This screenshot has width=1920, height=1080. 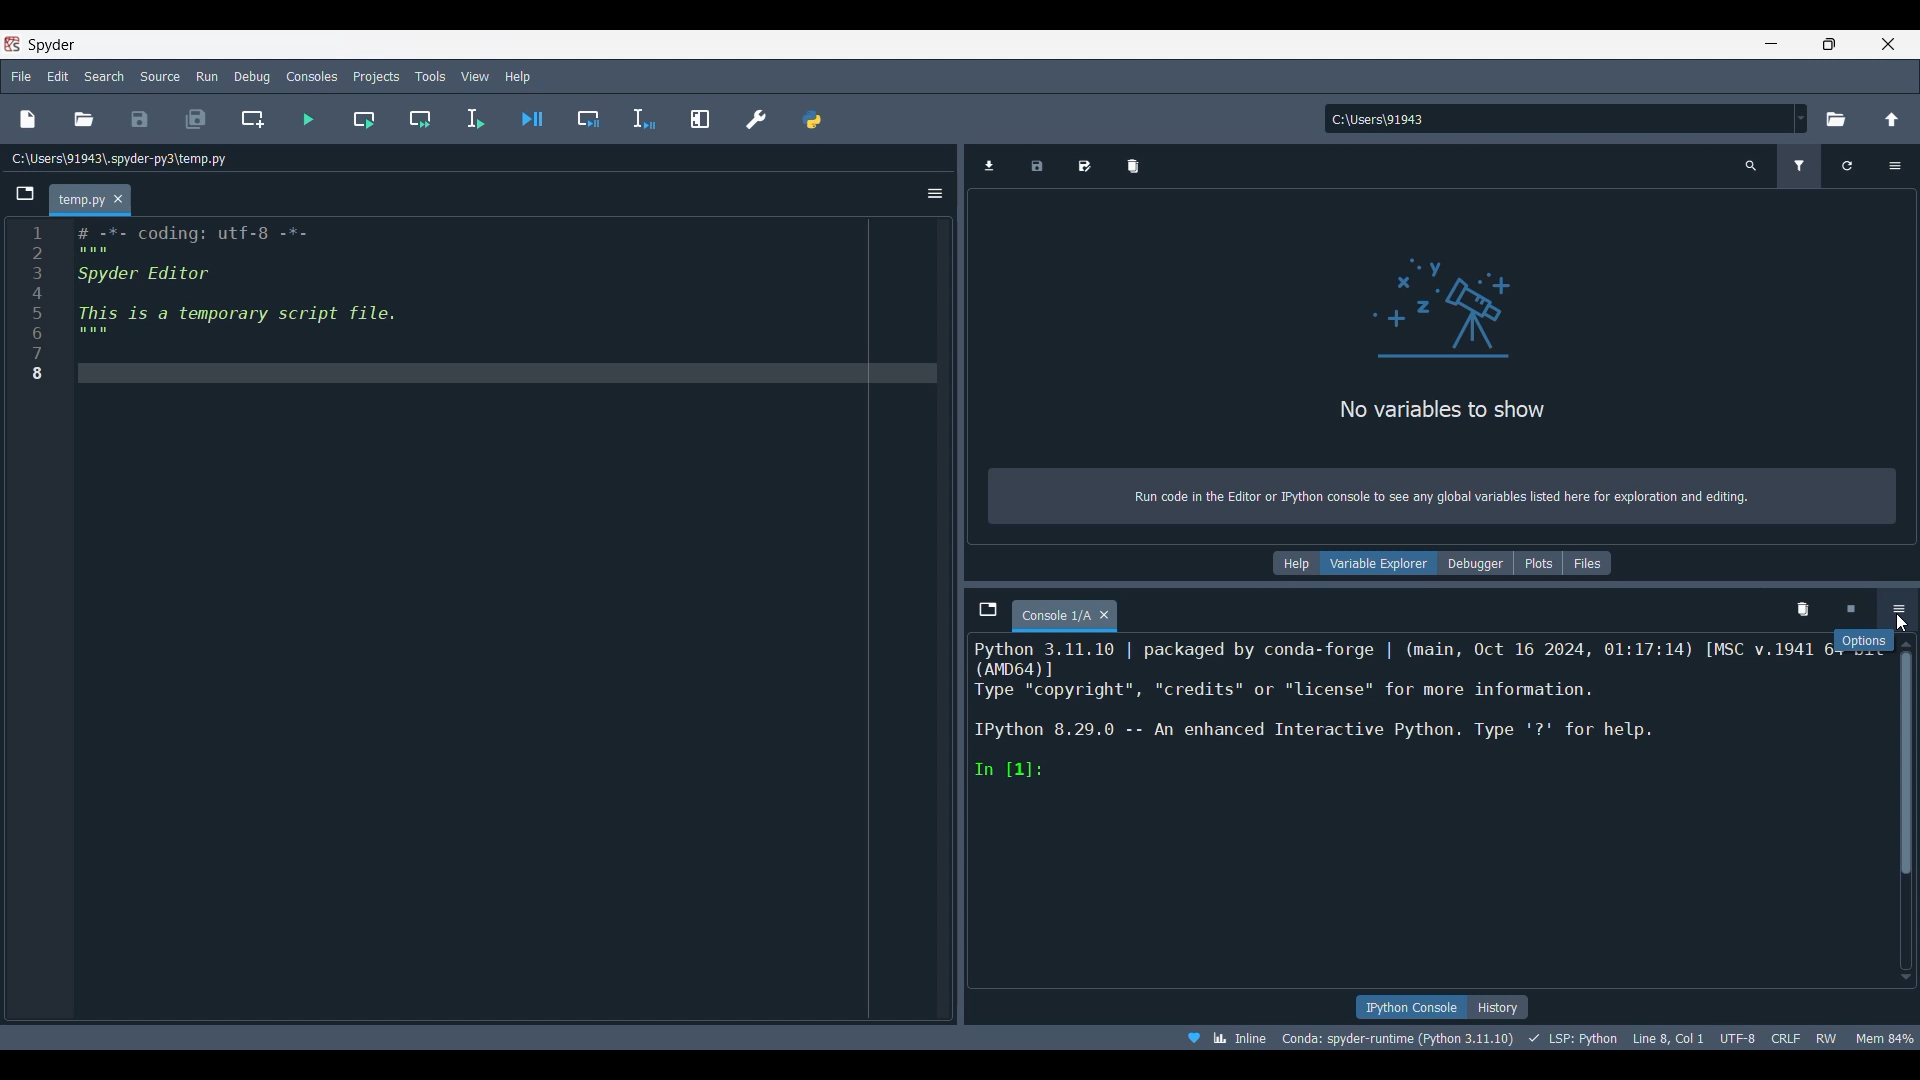 What do you see at coordinates (1038, 166) in the screenshot?
I see `Save data` at bounding box center [1038, 166].